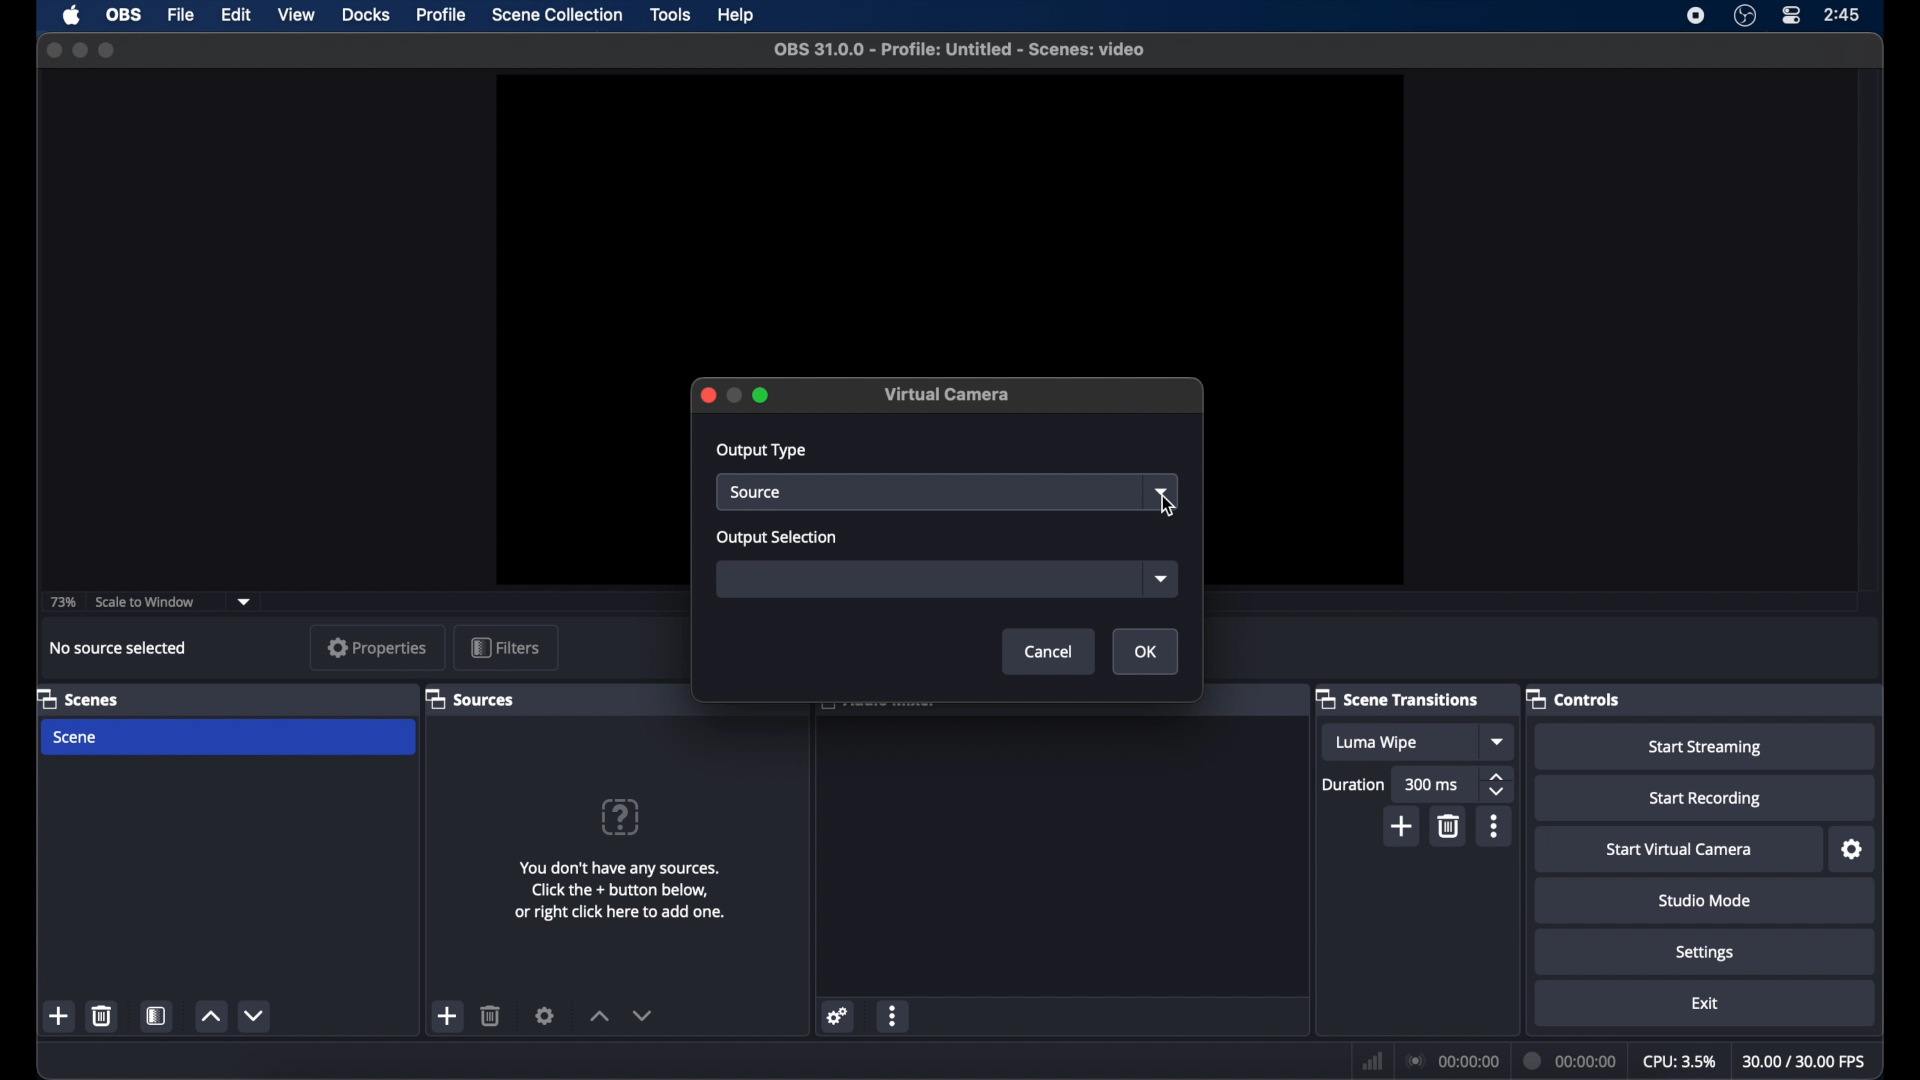 The height and width of the screenshot is (1080, 1920). I want to click on more options, so click(1495, 826).